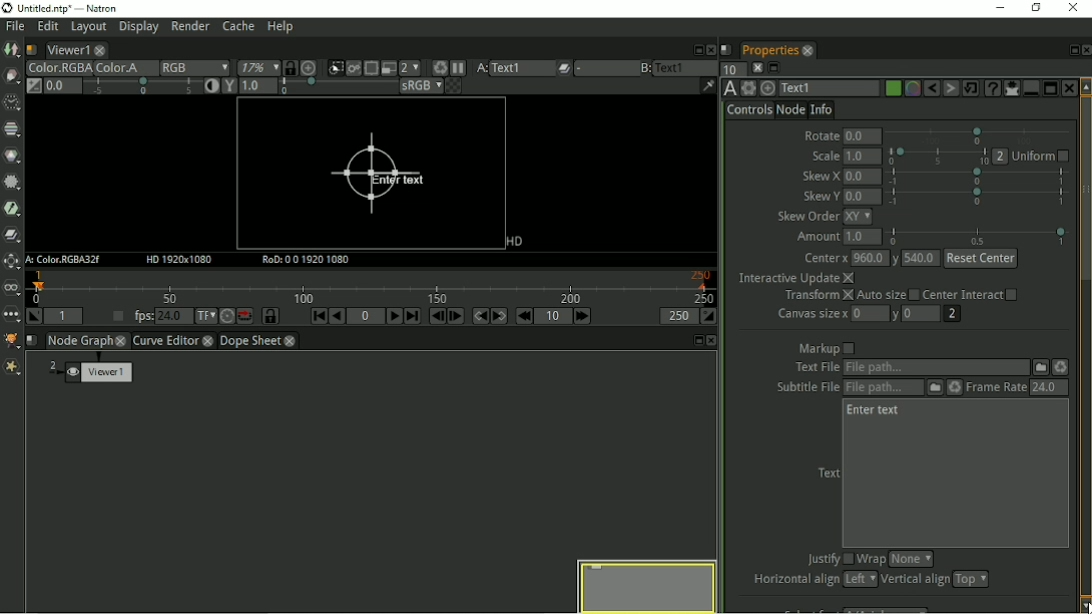 The width and height of the screenshot is (1092, 614). What do you see at coordinates (312, 68) in the screenshot?
I see `Scale image` at bounding box center [312, 68].